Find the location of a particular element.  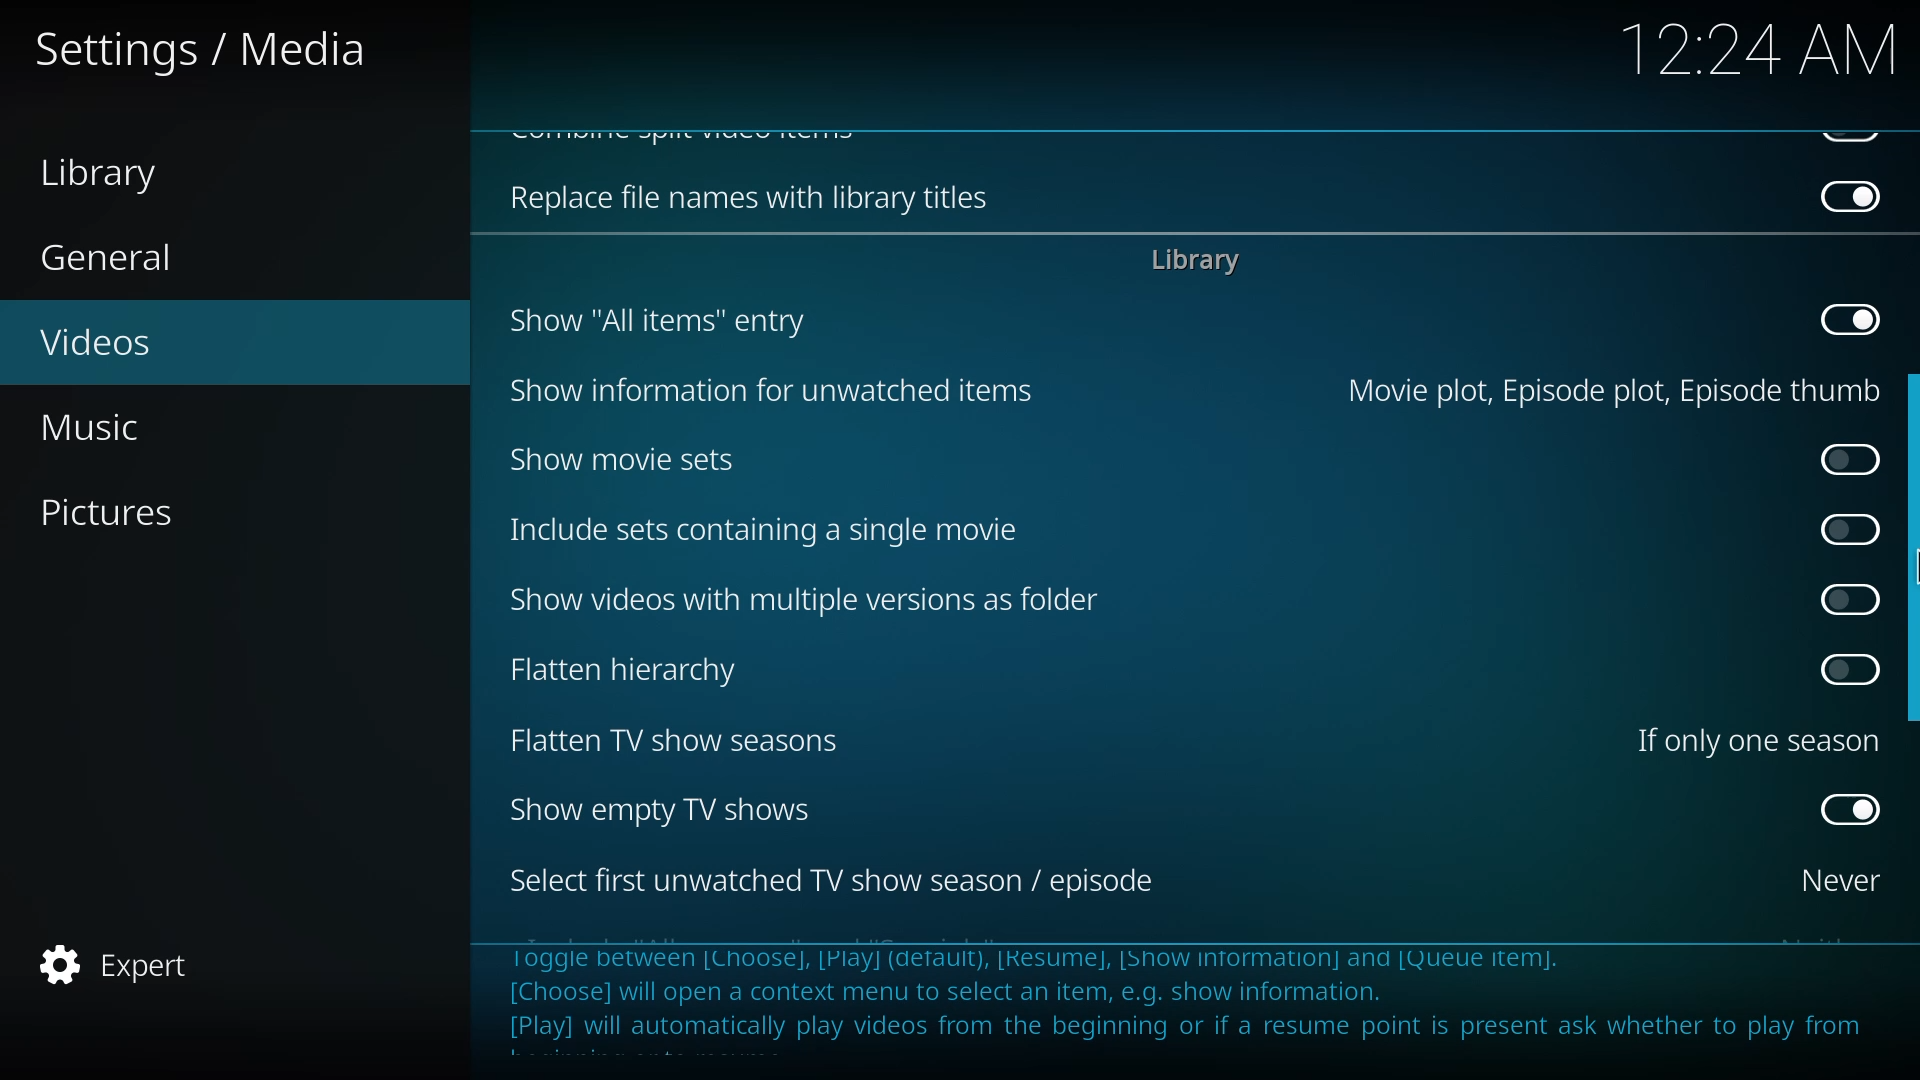

show movie sets is located at coordinates (621, 458).